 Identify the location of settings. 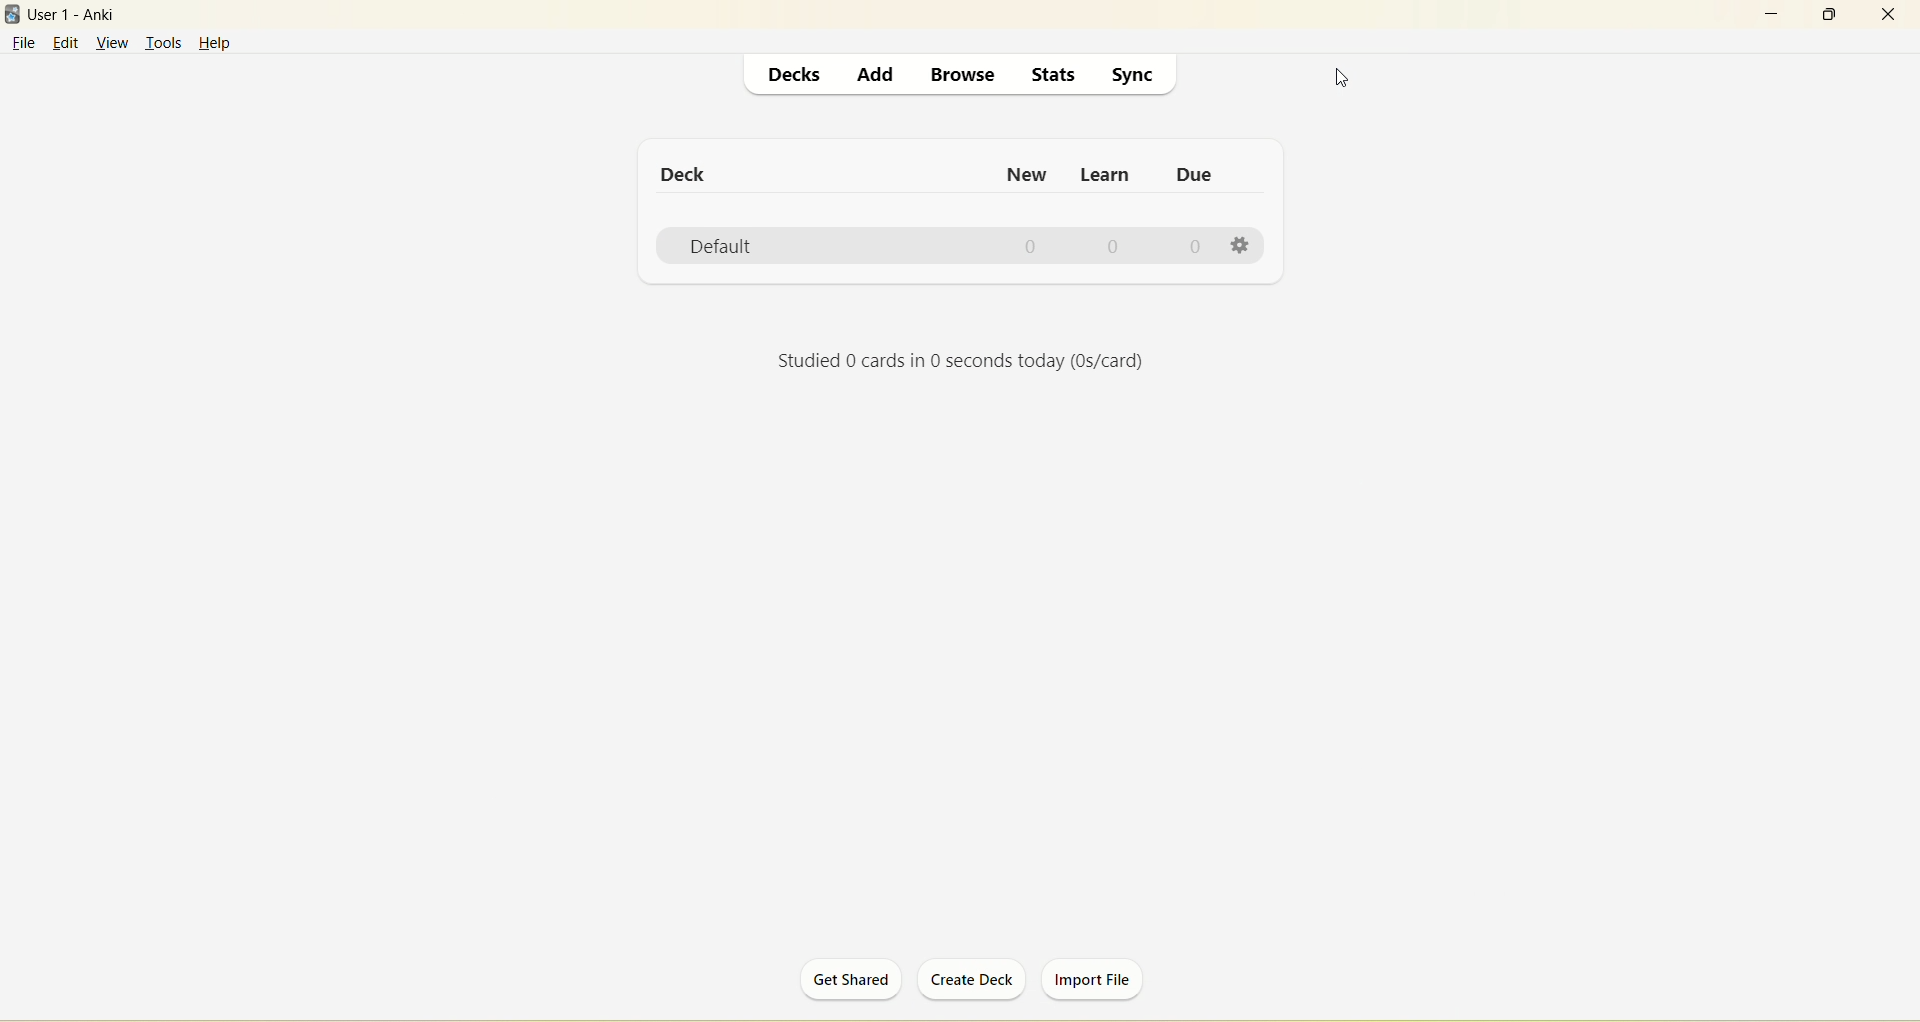
(1243, 245).